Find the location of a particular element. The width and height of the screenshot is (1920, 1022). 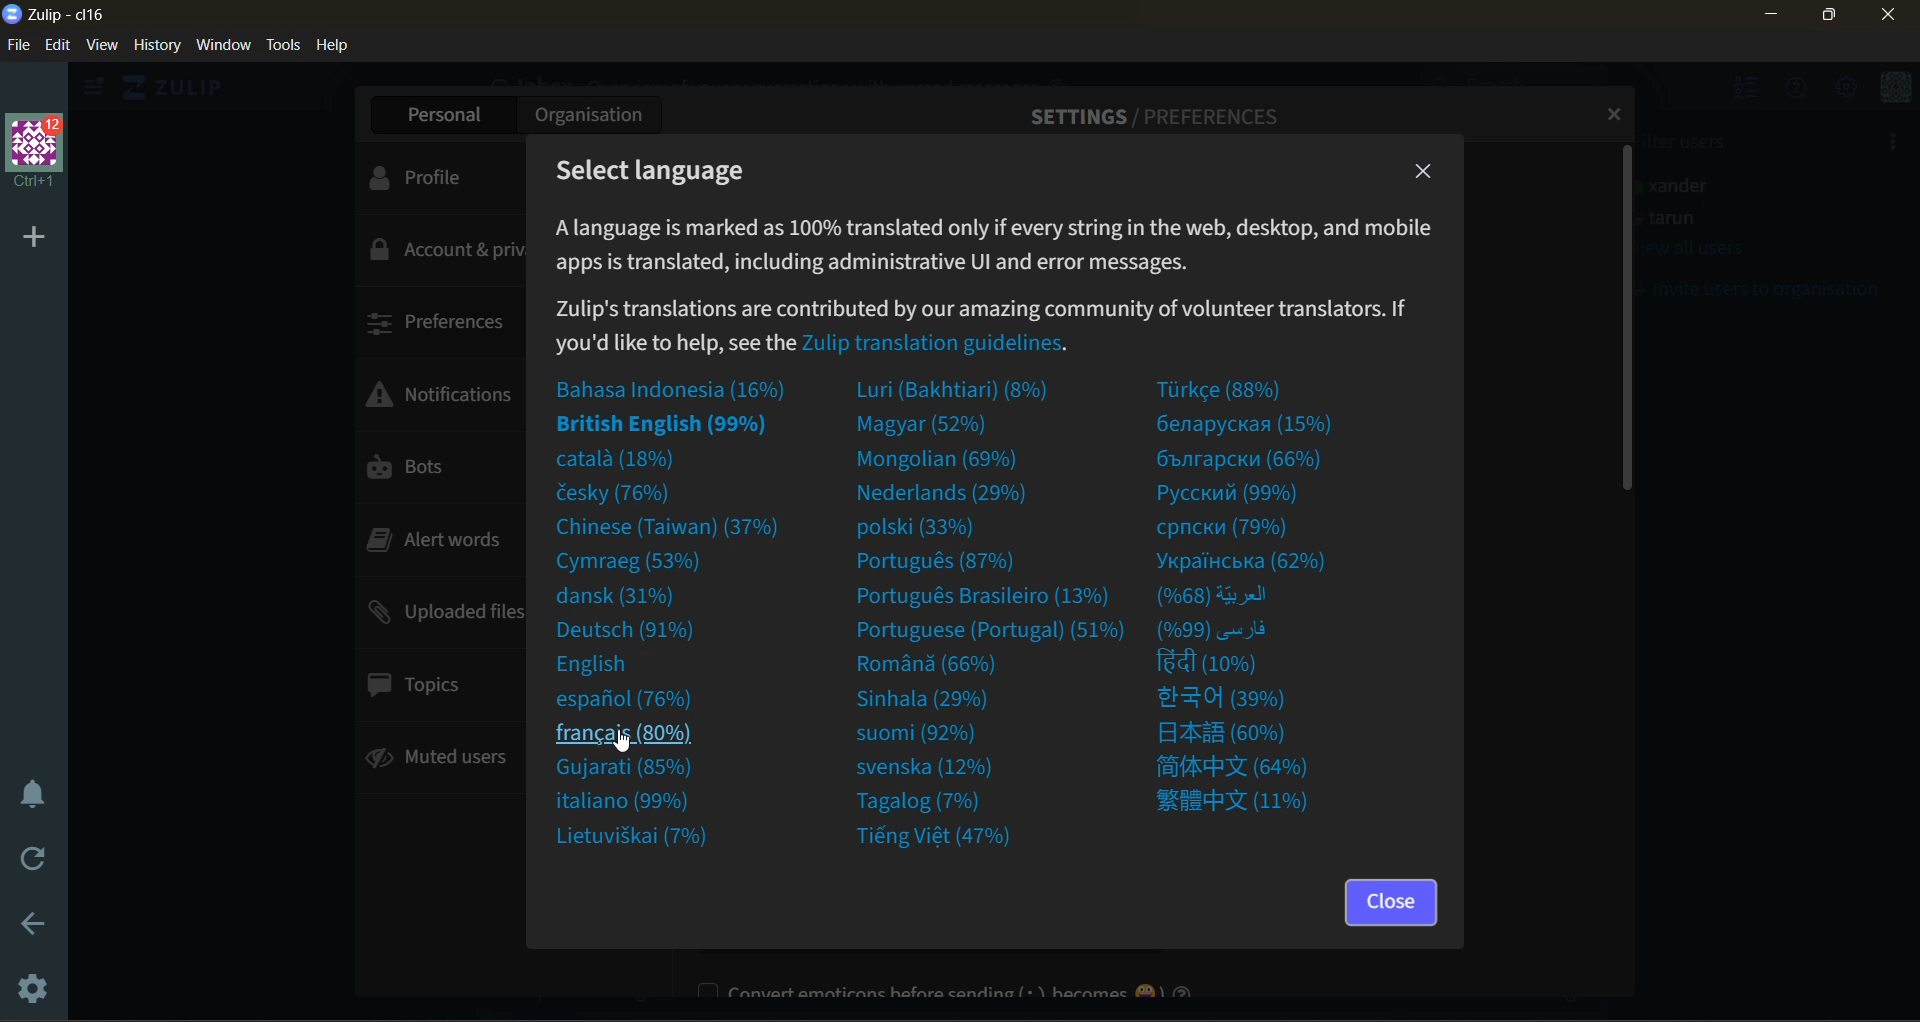

vertical scroll bar is located at coordinates (1627, 320).